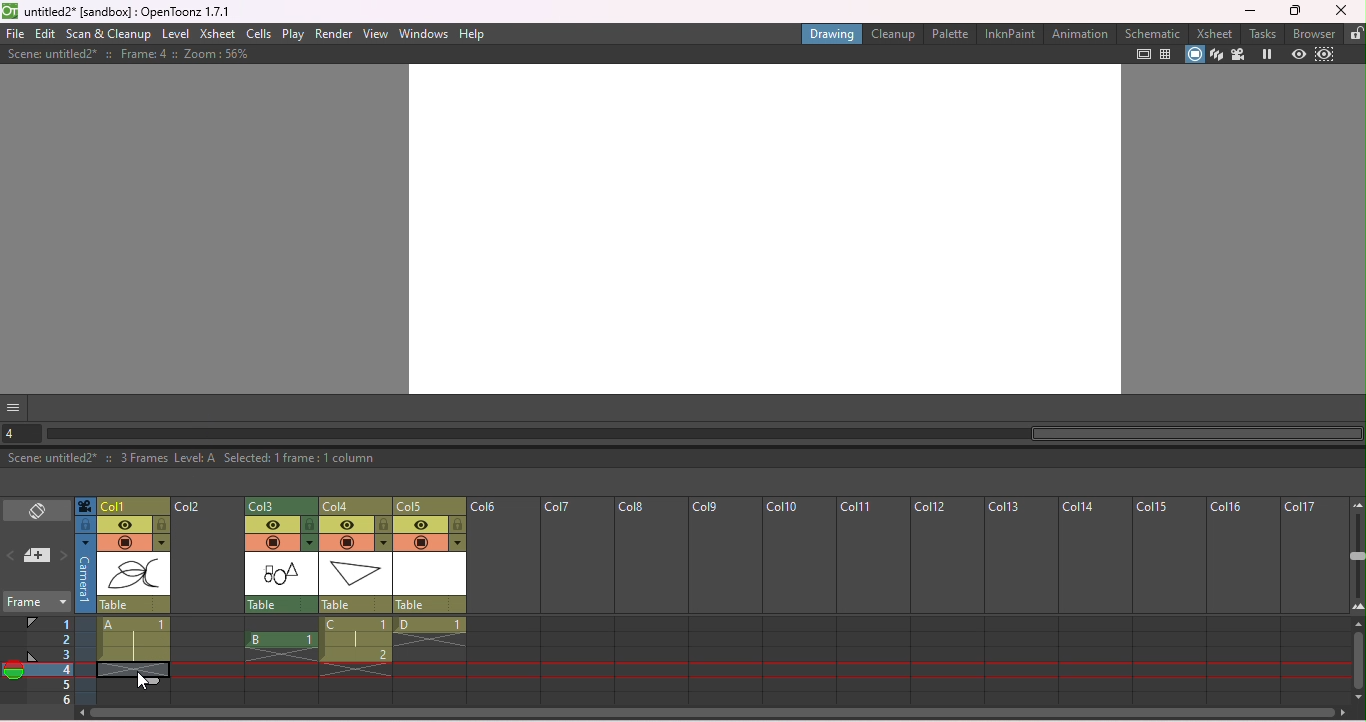 Image resolution: width=1366 pixels, height=722 pixels. I want to click on Lock toggle, so click(310, 524).